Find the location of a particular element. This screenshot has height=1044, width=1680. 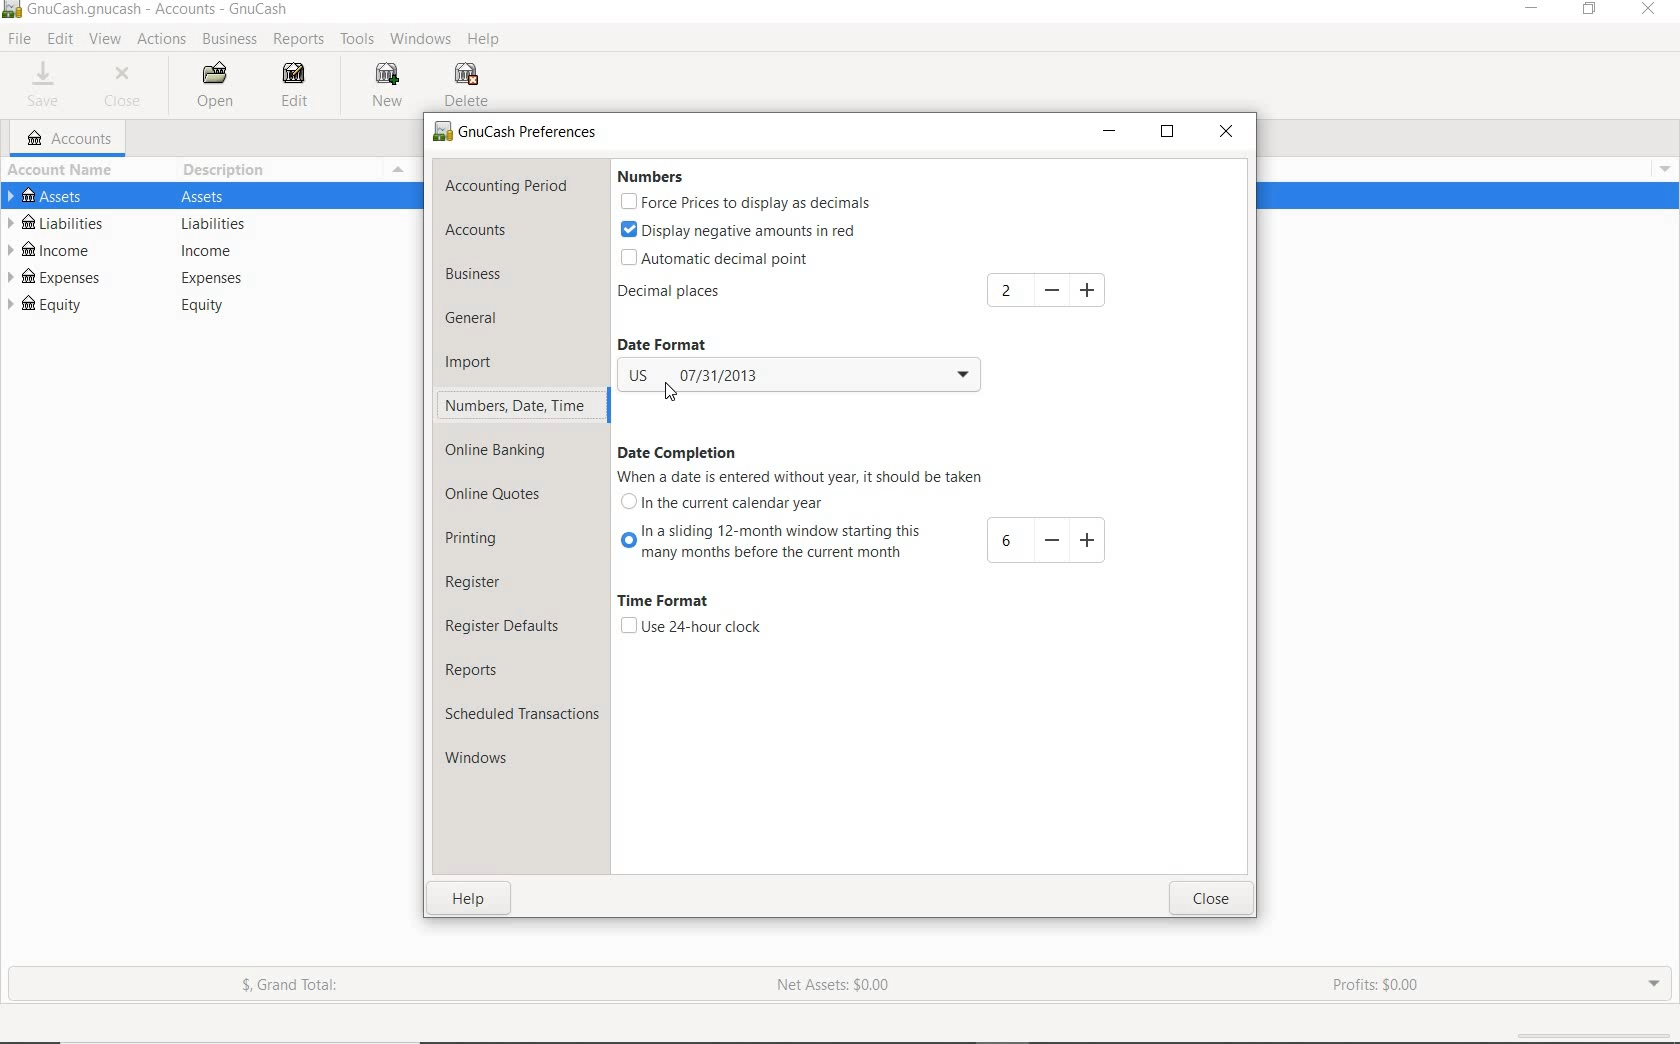

ACCOUNT NAME is located at coordinates (64, 171).